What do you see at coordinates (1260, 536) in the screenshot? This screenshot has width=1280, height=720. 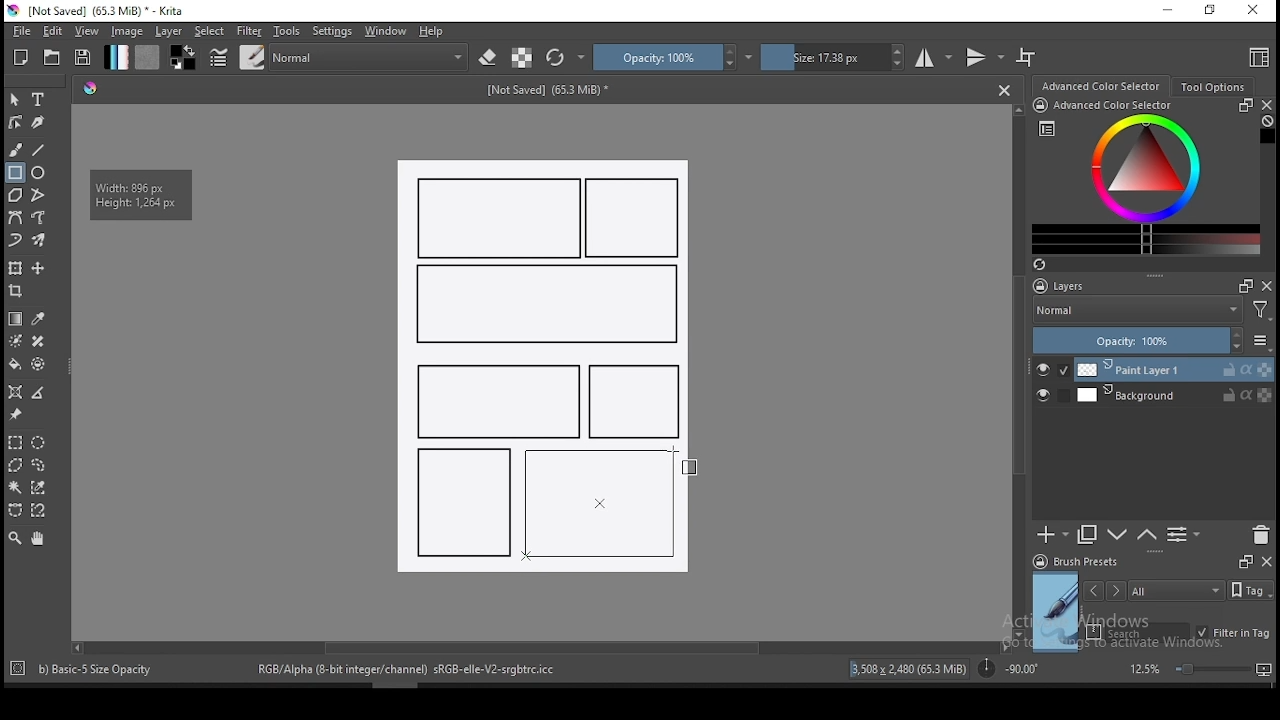 I see `delete layer` at bounding box center [1260, 536].